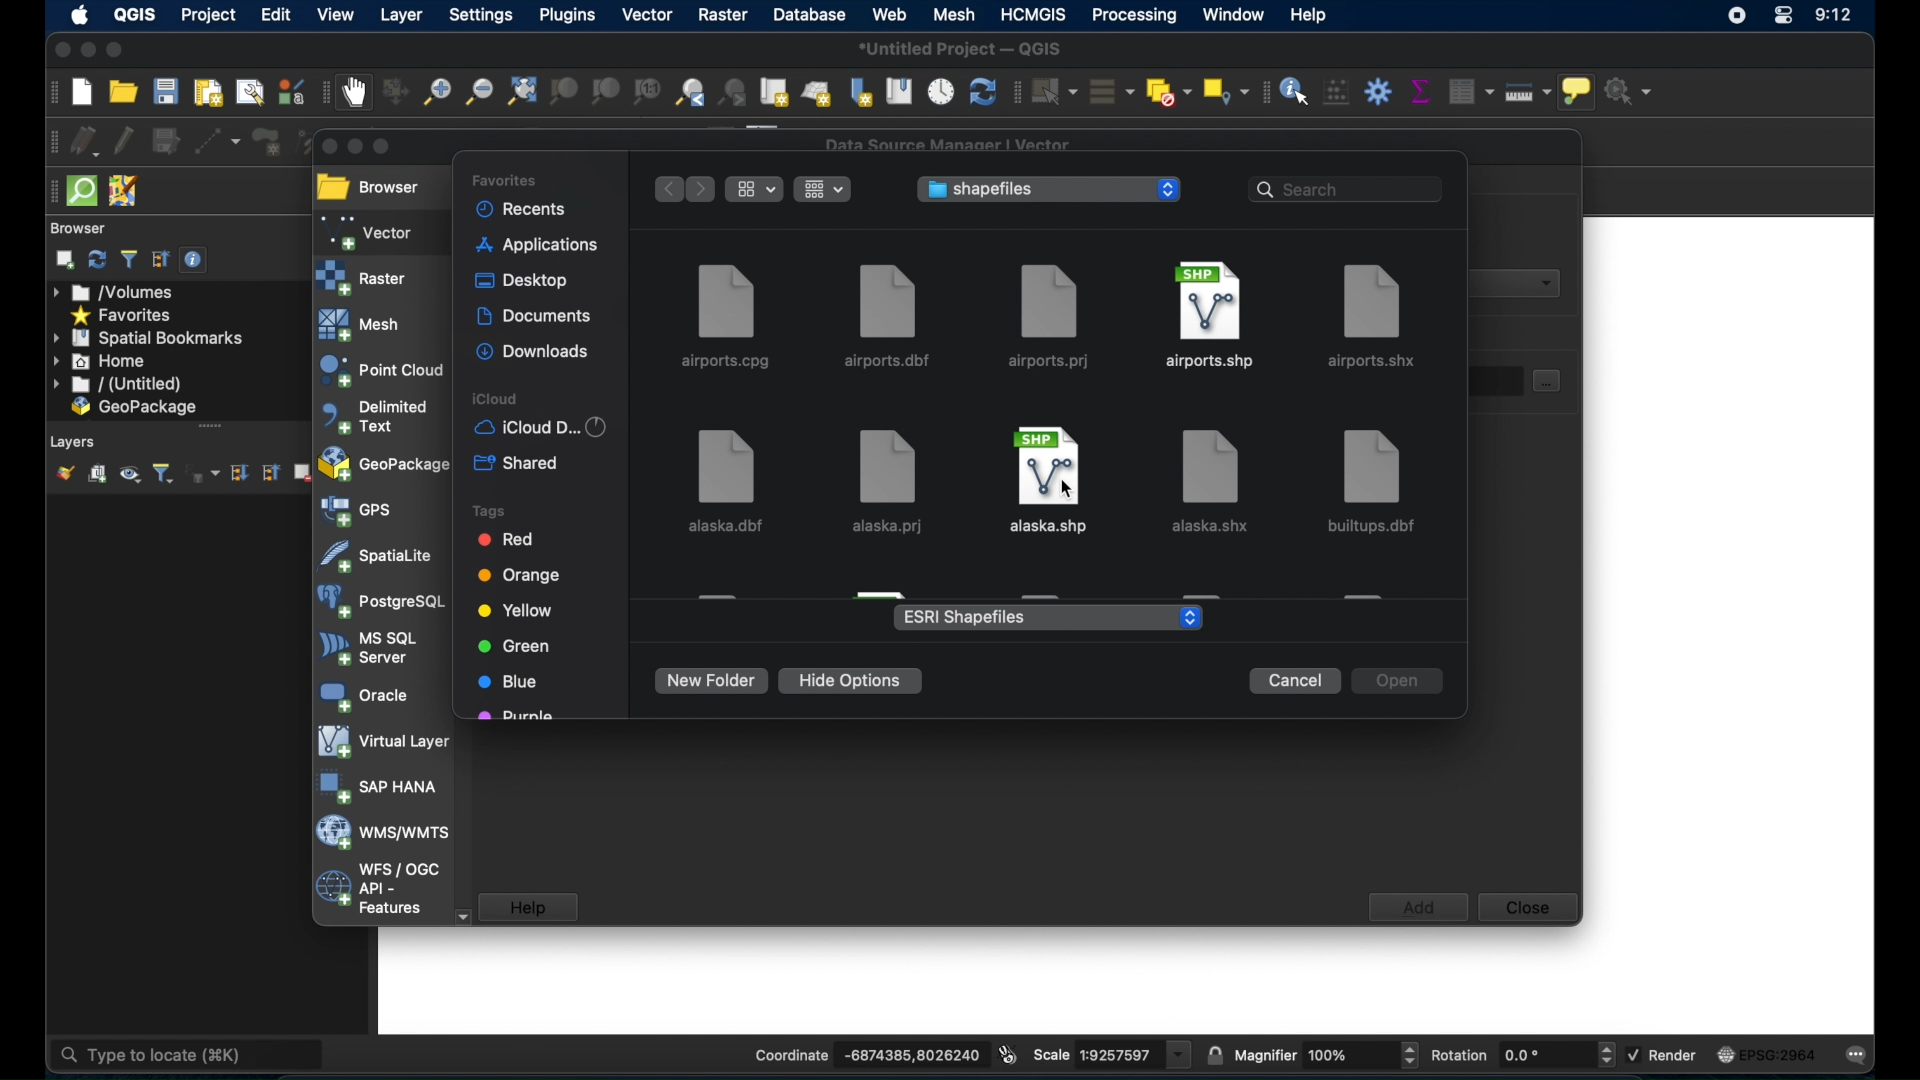 The image size is (1920, 1080). I want to click on digitizing toolbar, so click(47, 141).